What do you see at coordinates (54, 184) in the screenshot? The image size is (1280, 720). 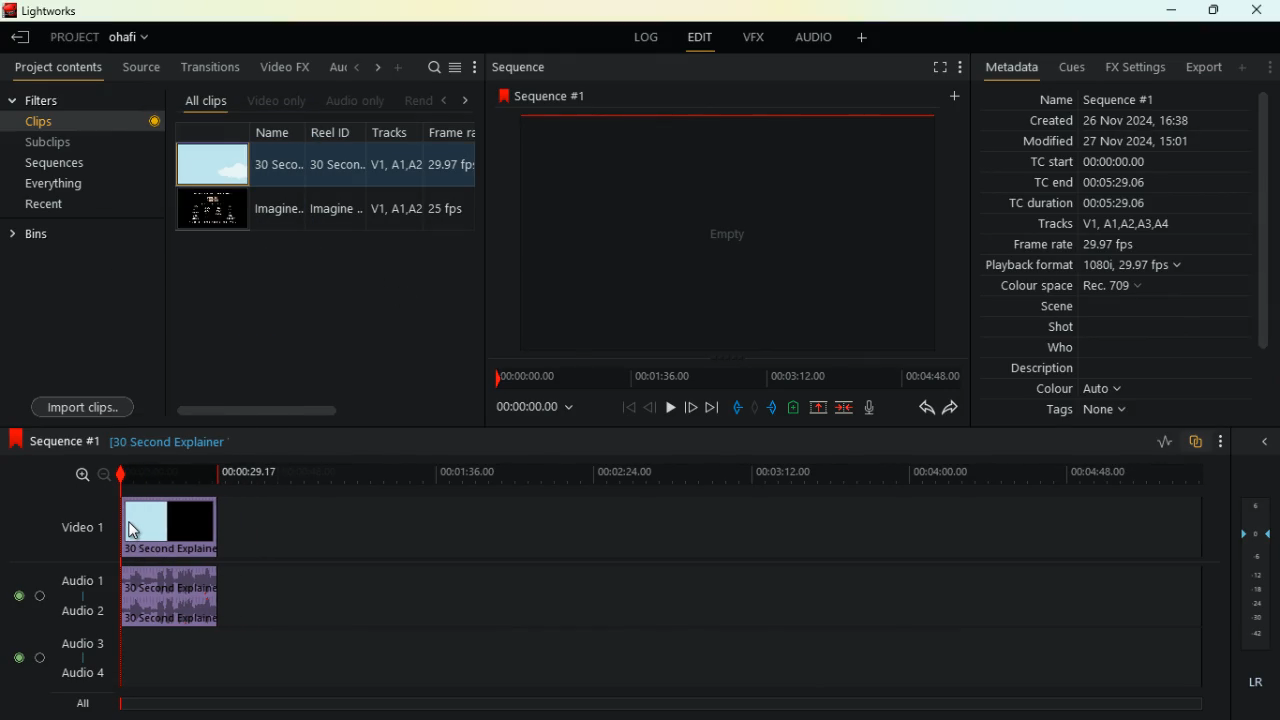 I see `everything` at bounding box center [54, 184].